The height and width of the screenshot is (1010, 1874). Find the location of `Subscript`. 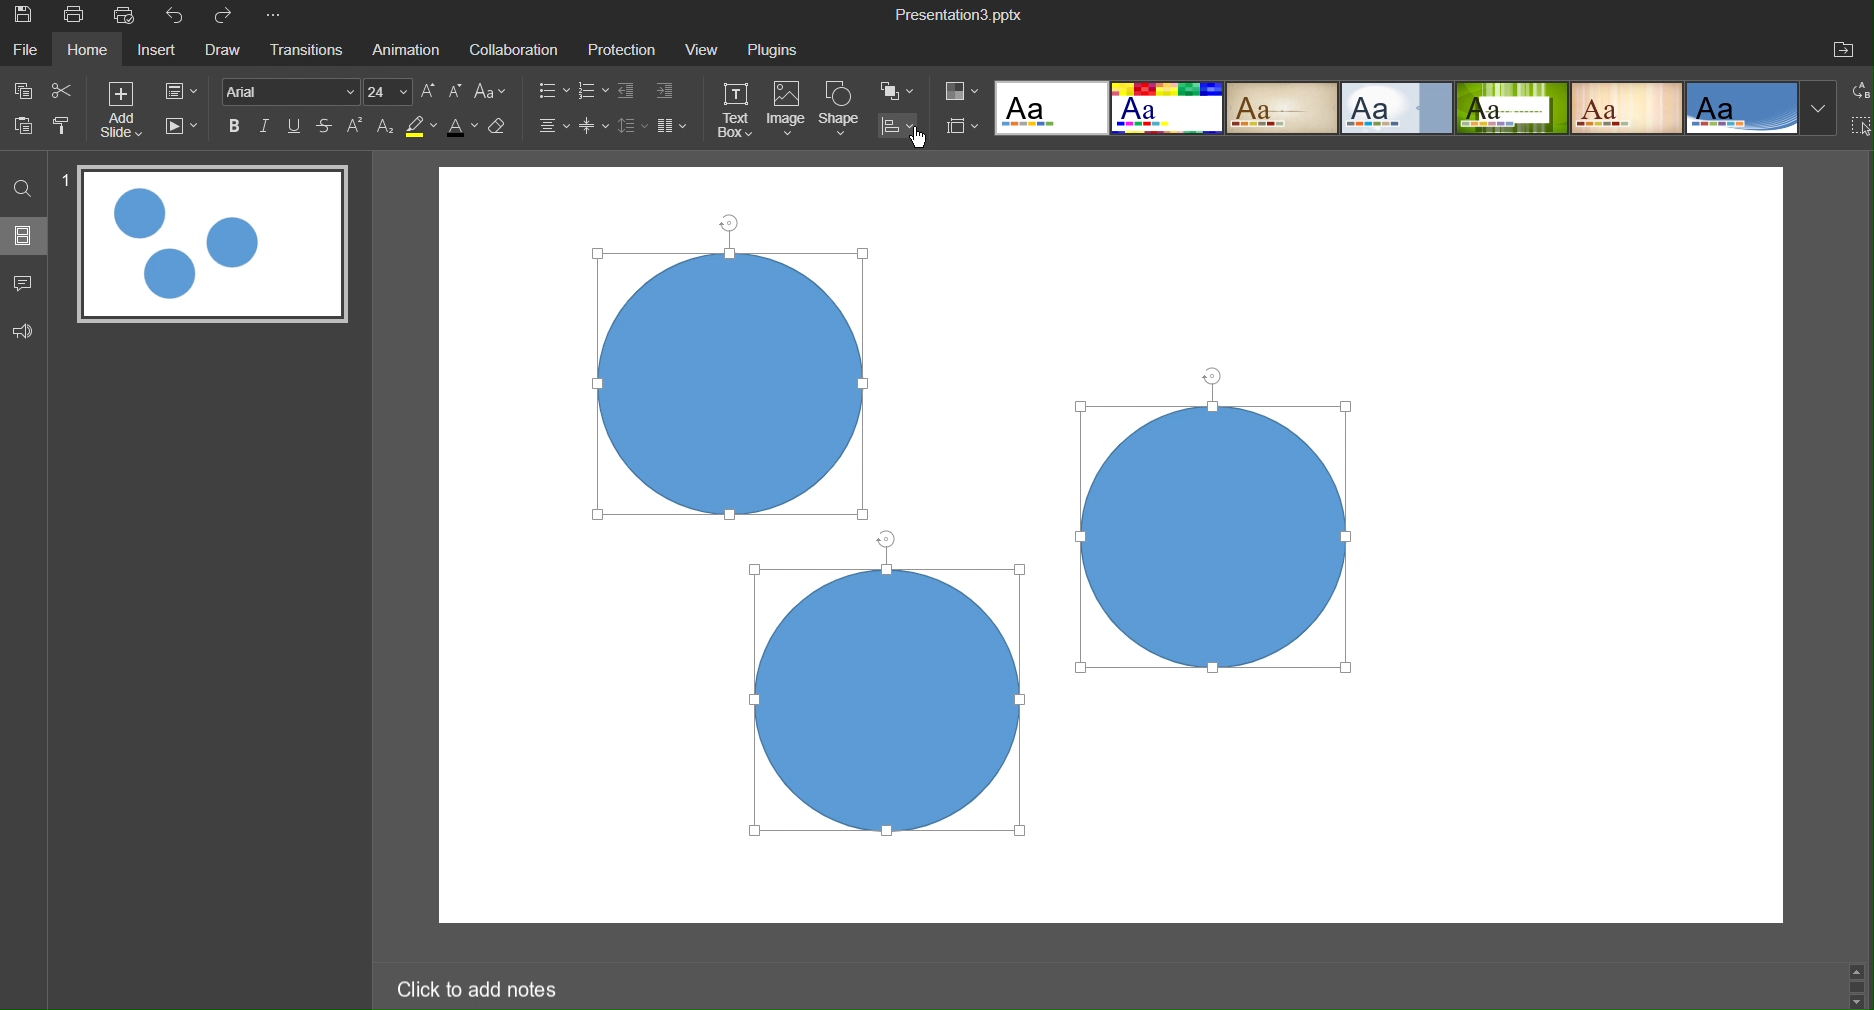

Subscript is located at coordinates (384, 128).